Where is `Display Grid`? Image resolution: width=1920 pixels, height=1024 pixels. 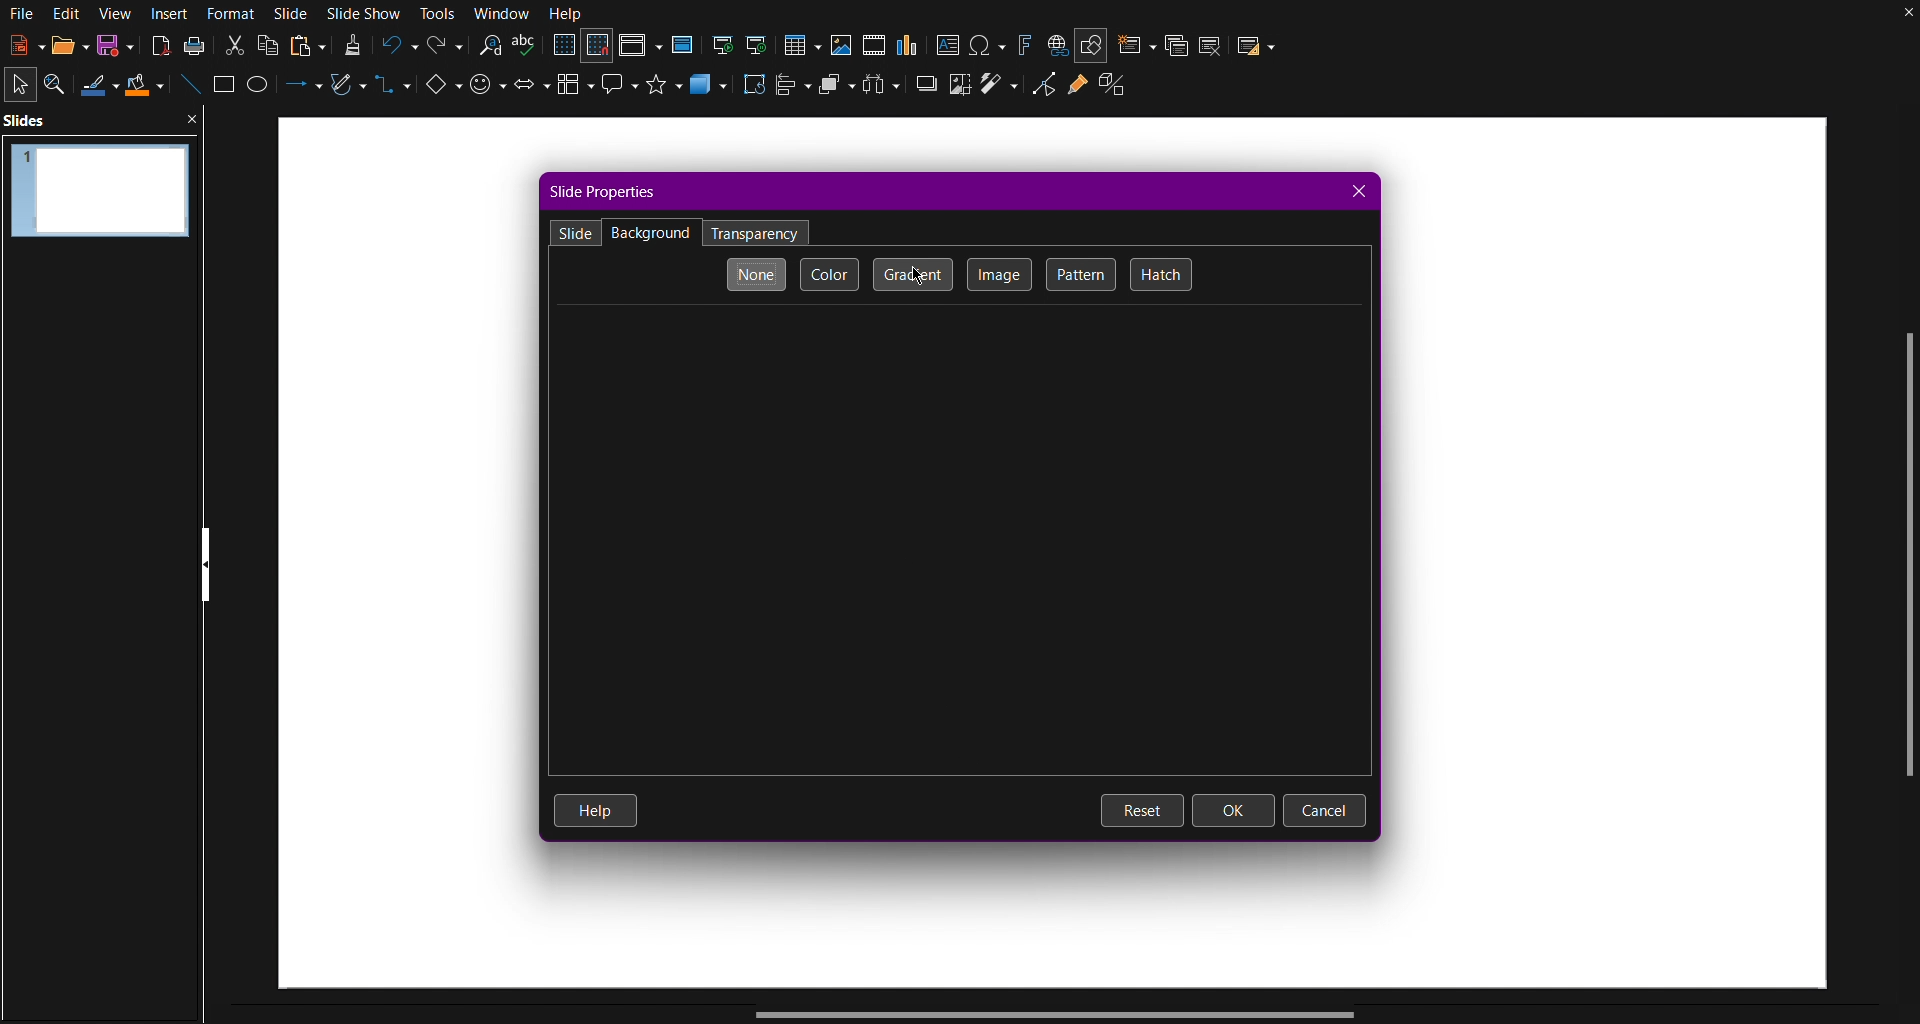 Display Grid is located at coordinates (563, 46).